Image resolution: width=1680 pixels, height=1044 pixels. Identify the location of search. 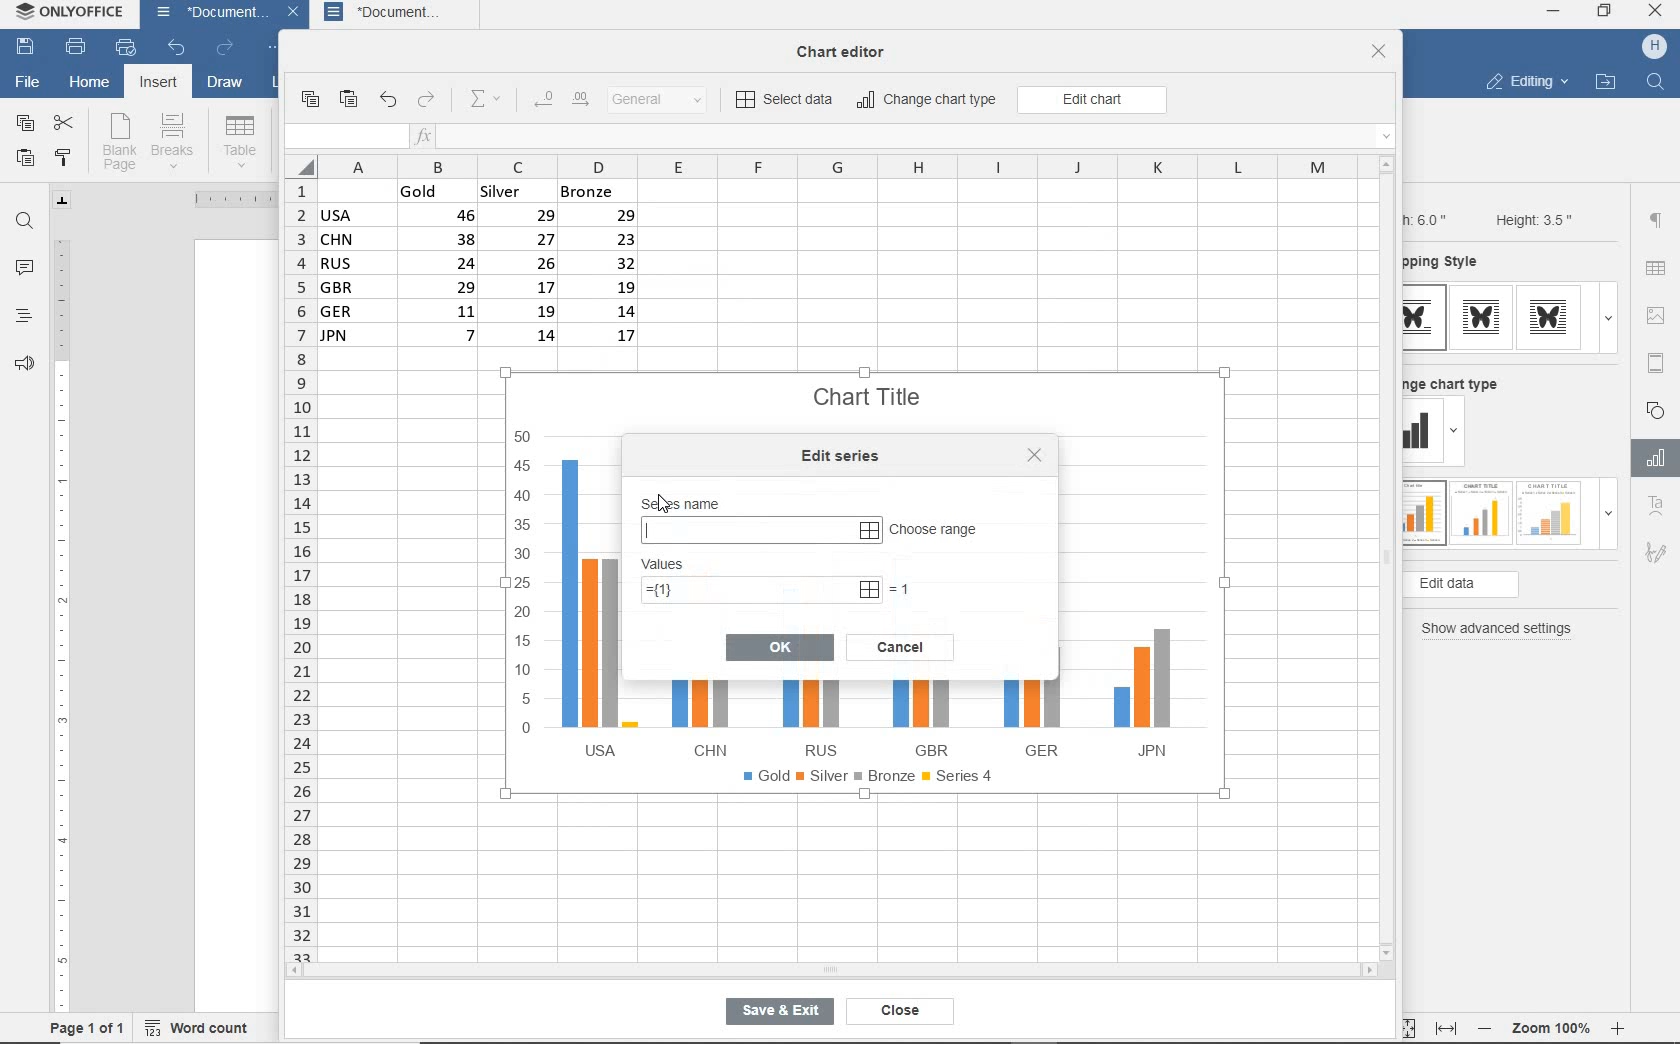
(1658, 80).